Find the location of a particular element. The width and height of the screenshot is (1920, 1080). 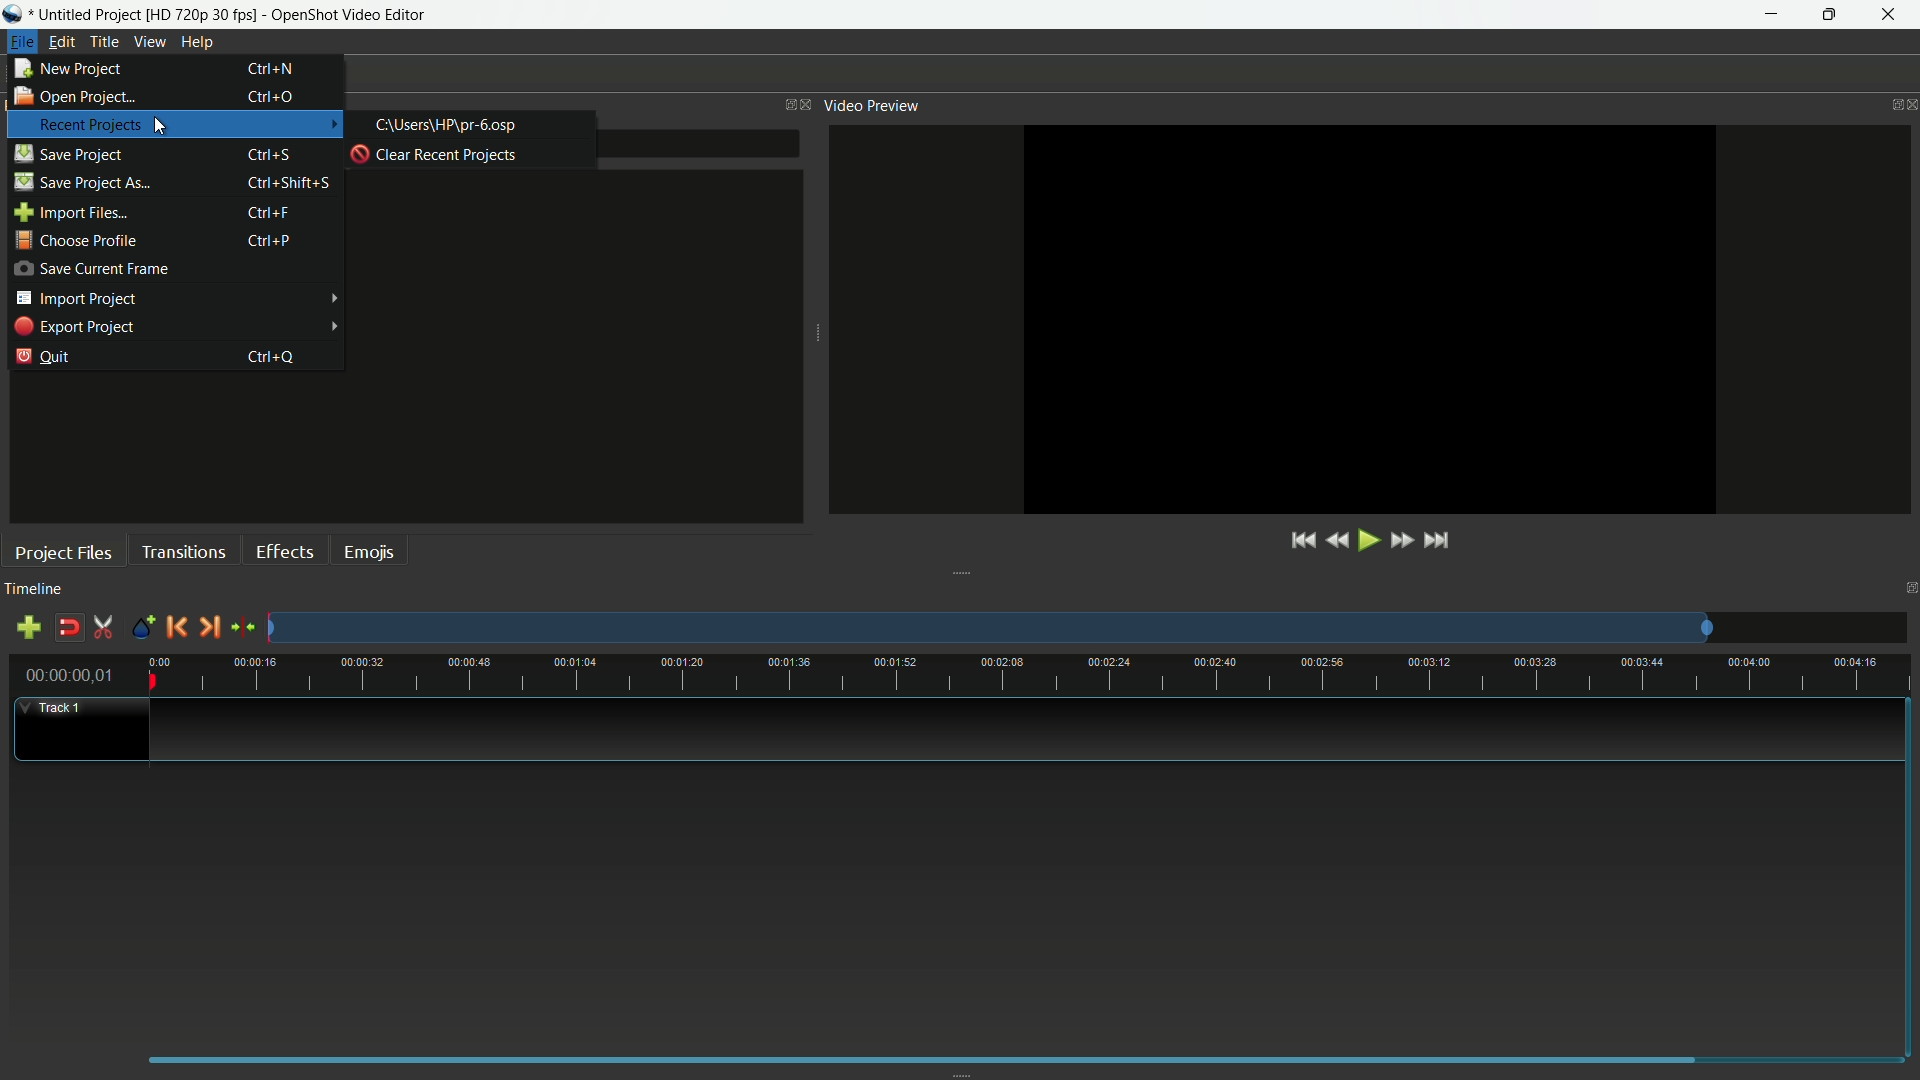

play or pause is located at coordinates (1367, 542).